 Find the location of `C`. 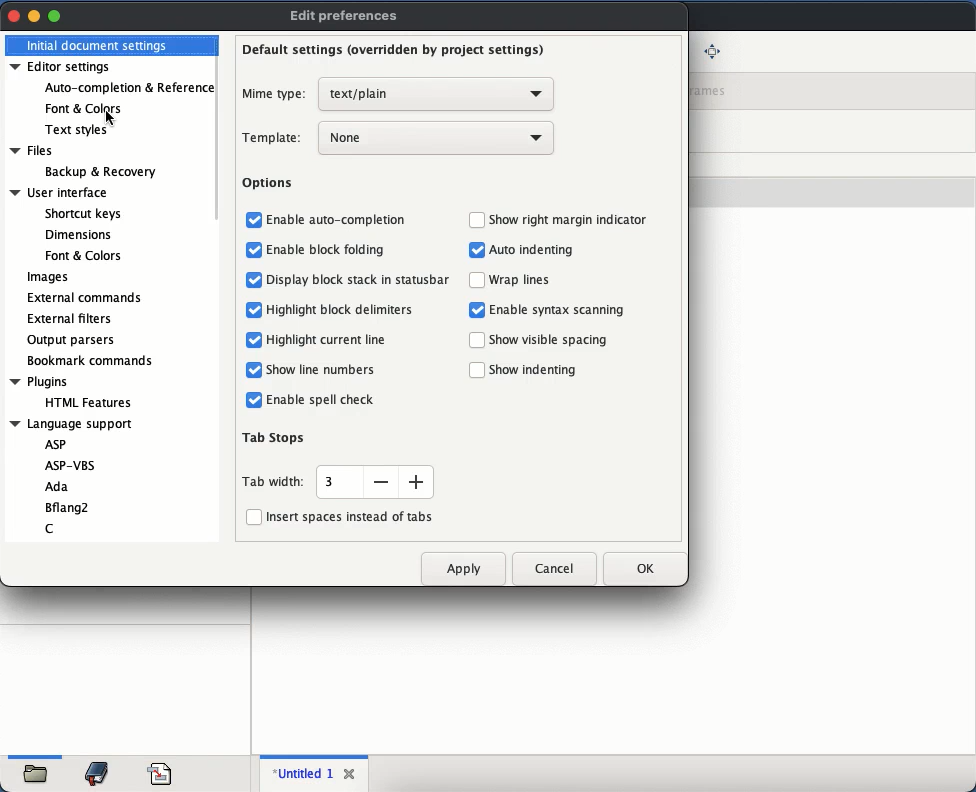

C is located at coordinates (51, 528).